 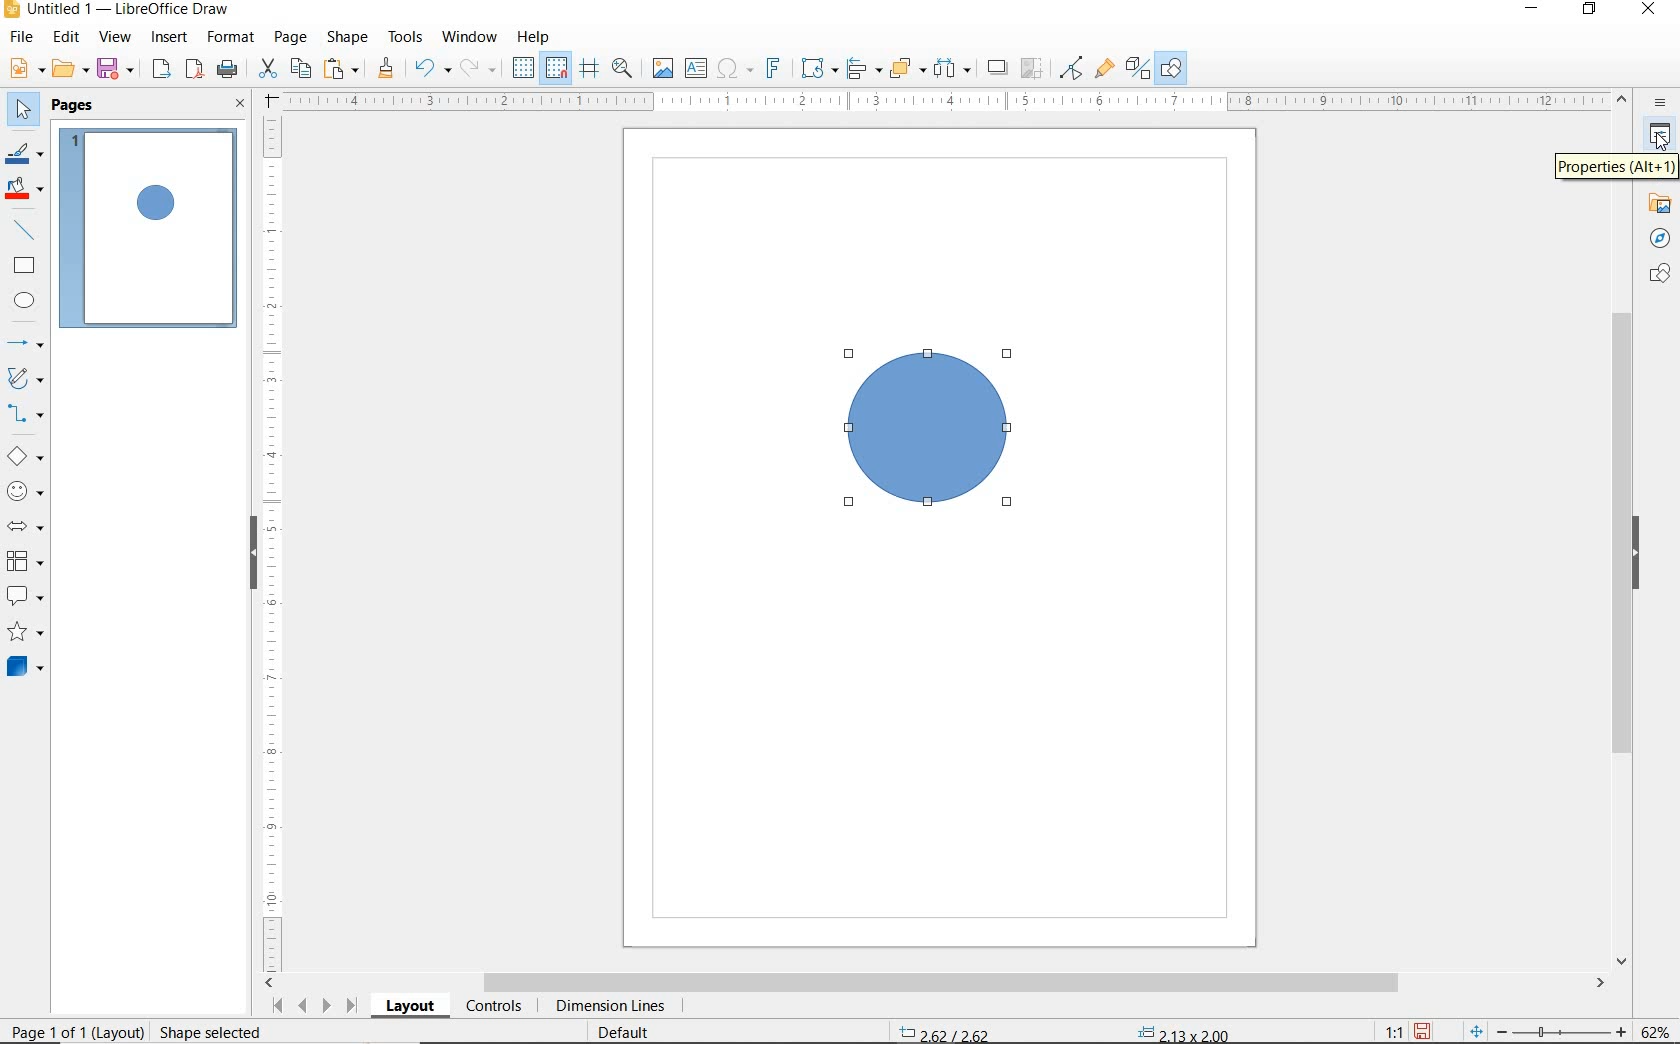 What do you see at coordinates (407, 38) in the screenshot?
I see `TOOLS` at bounding box center [407, 38].